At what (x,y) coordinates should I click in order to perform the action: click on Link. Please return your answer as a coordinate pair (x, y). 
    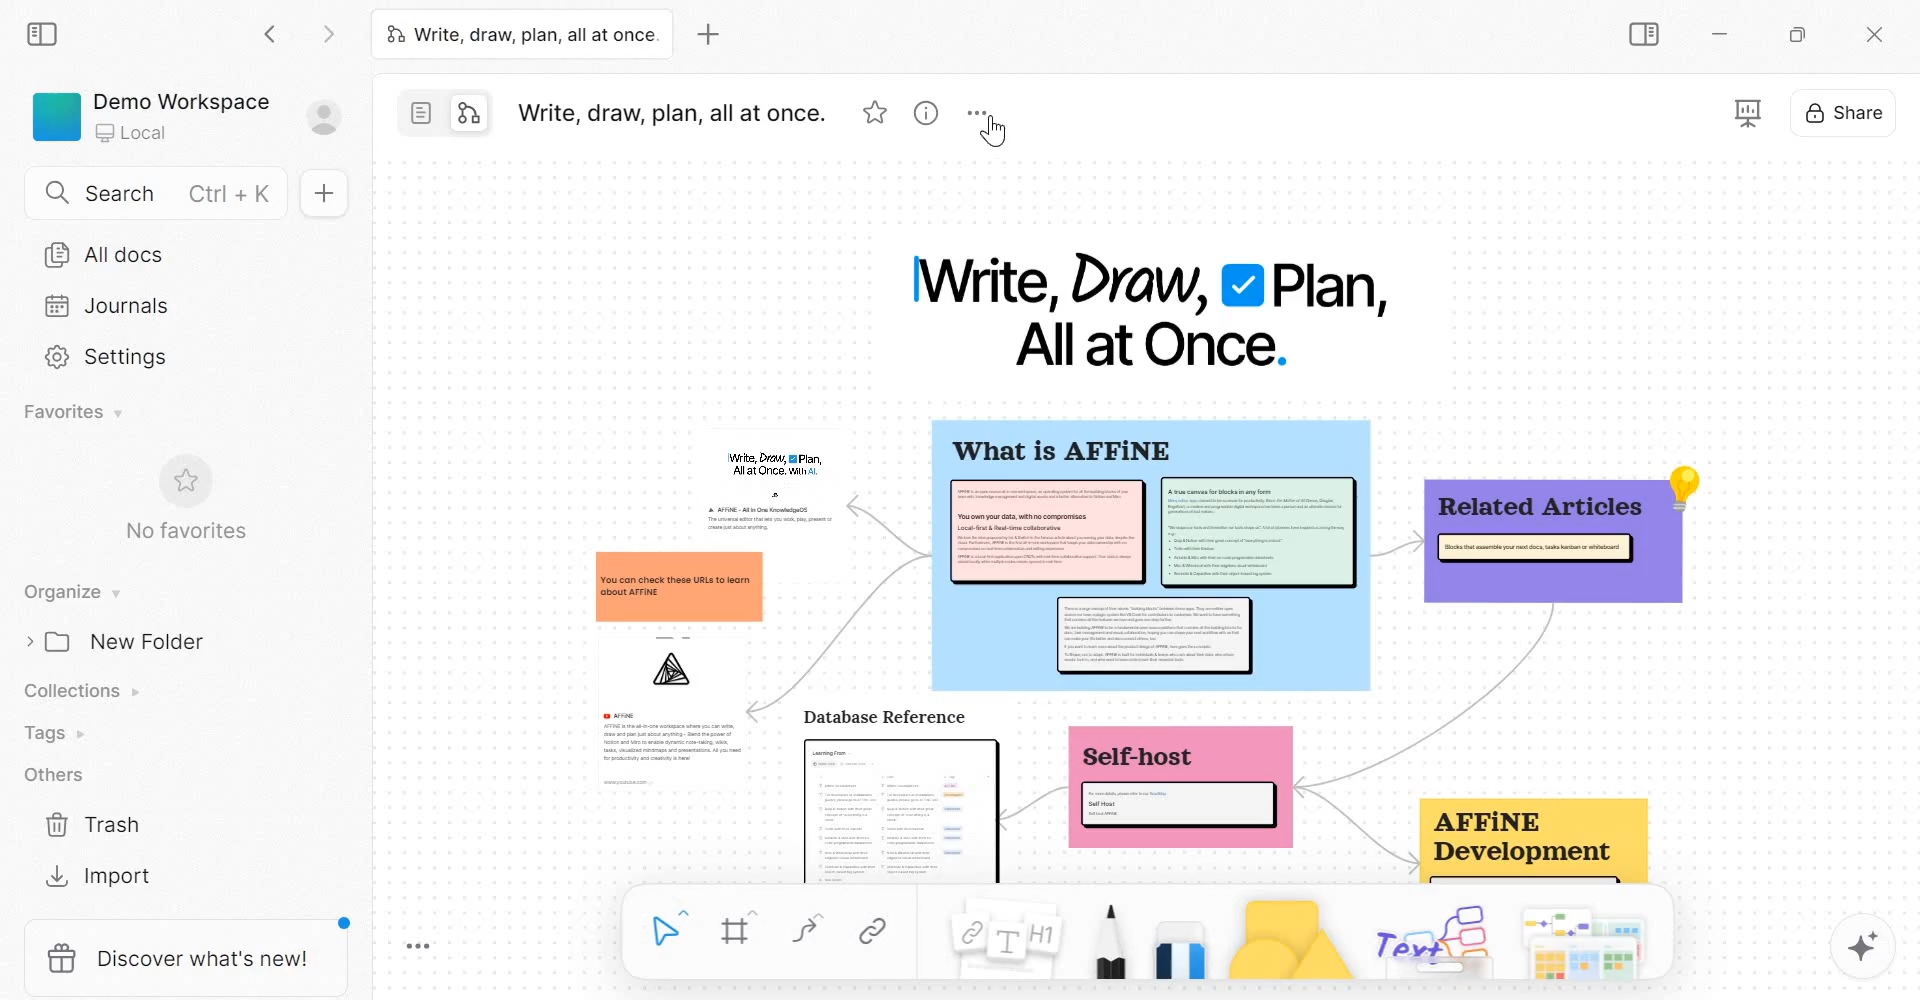
    Looking at the image, I should click on (872, 931).